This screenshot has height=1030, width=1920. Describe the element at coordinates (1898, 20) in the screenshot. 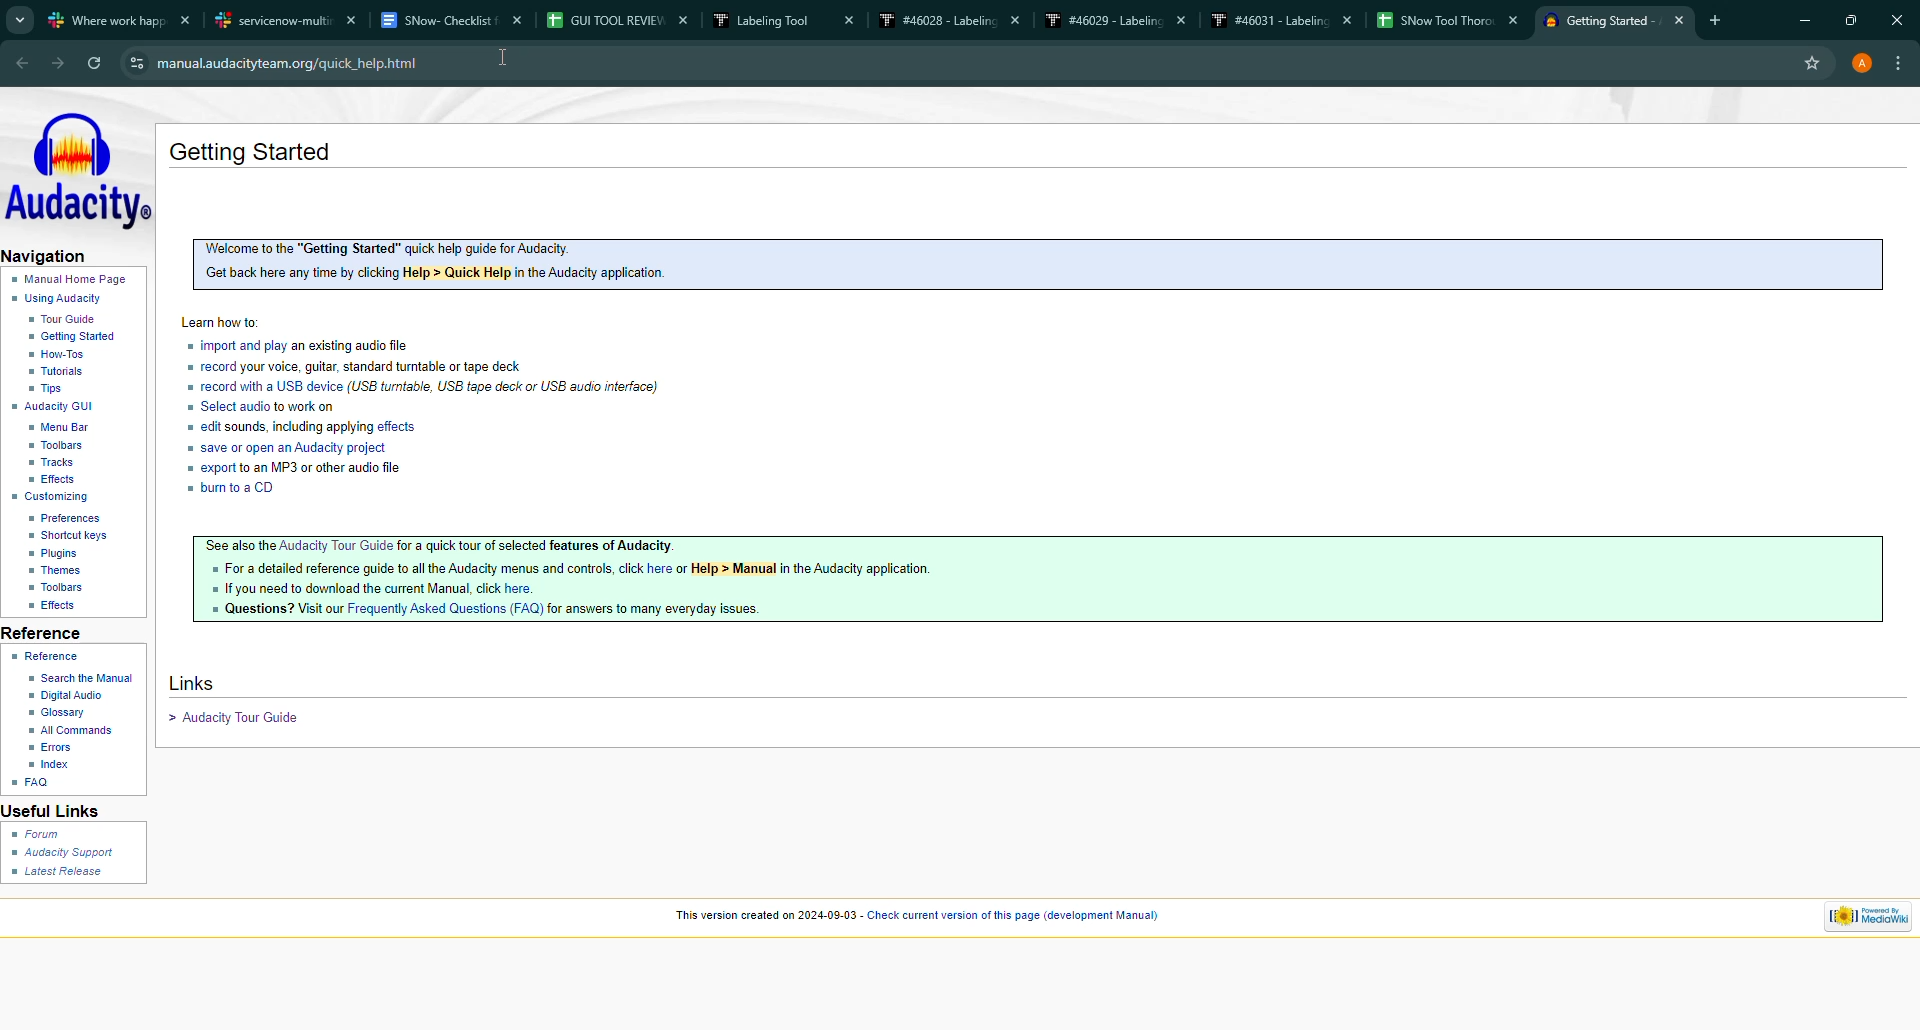

I see `close` at that location.